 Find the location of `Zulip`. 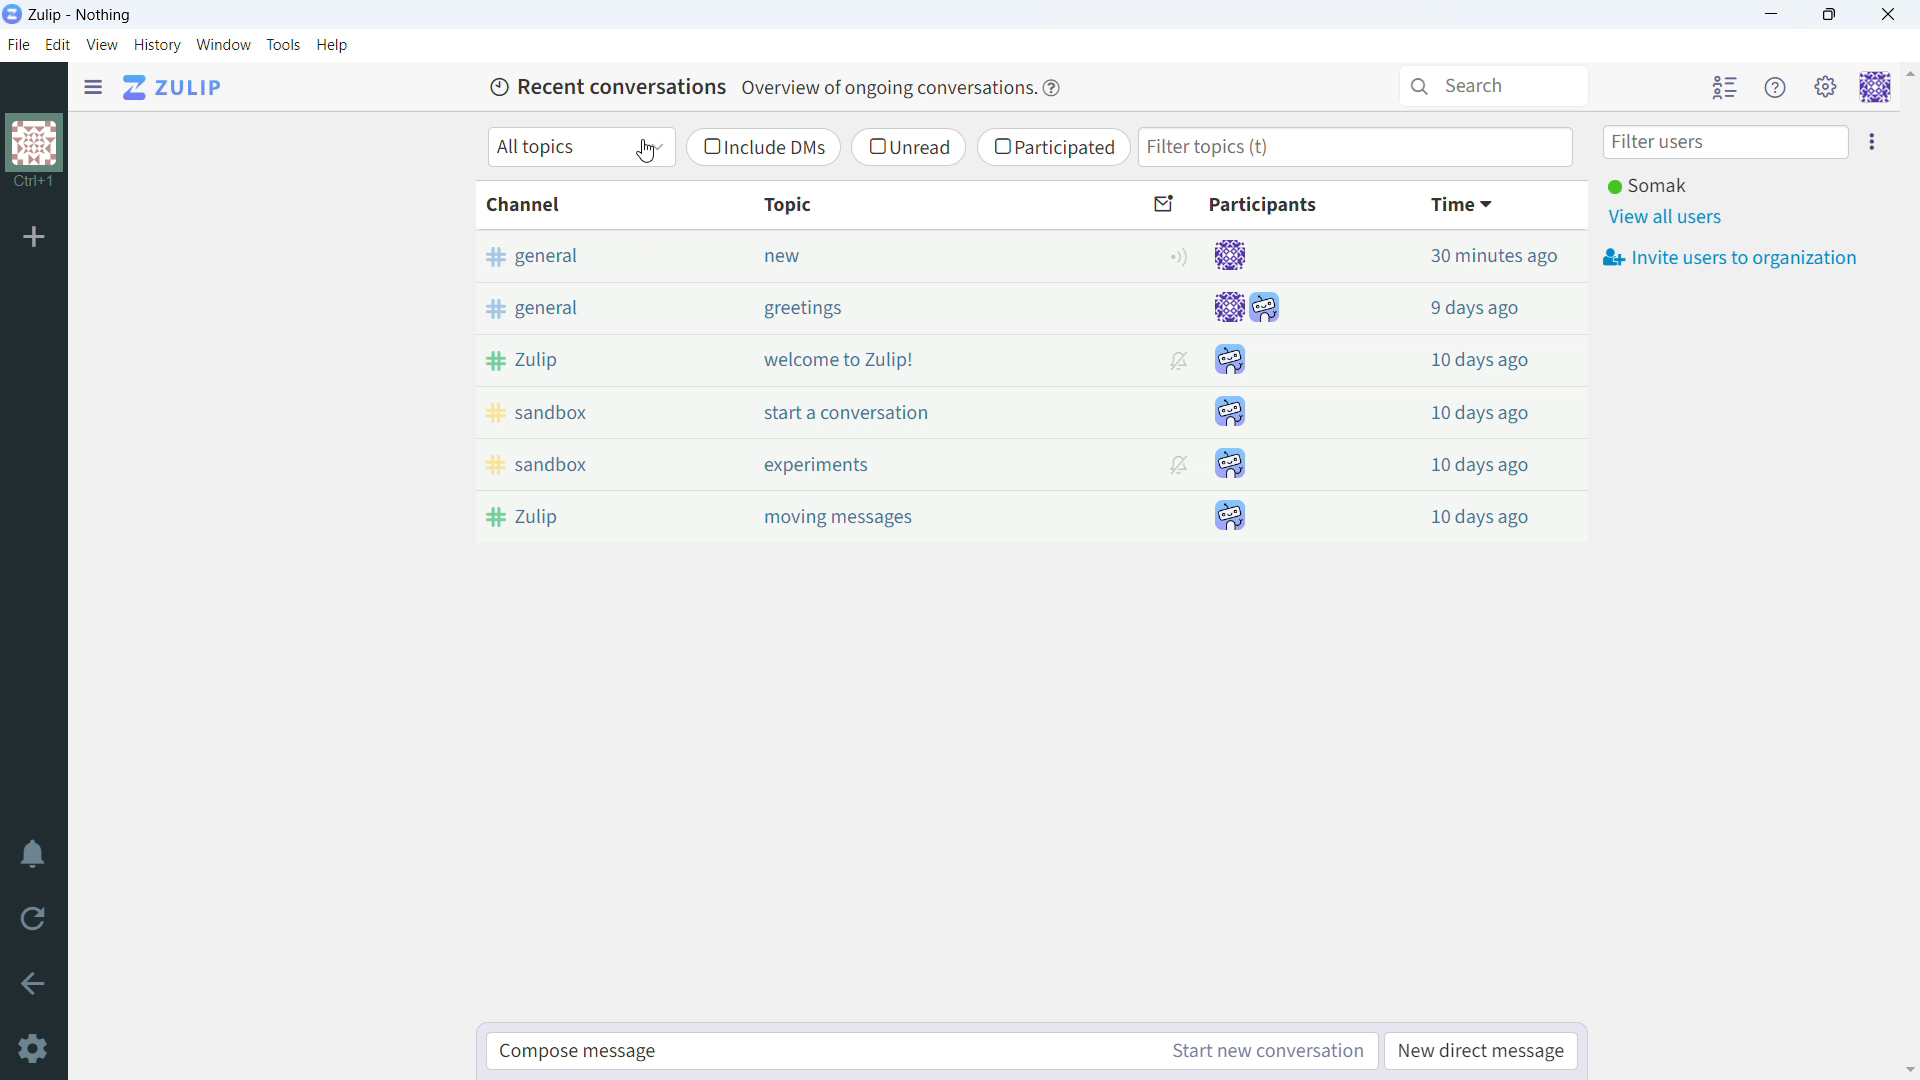

Zulip is located at coordinates (587, 359).